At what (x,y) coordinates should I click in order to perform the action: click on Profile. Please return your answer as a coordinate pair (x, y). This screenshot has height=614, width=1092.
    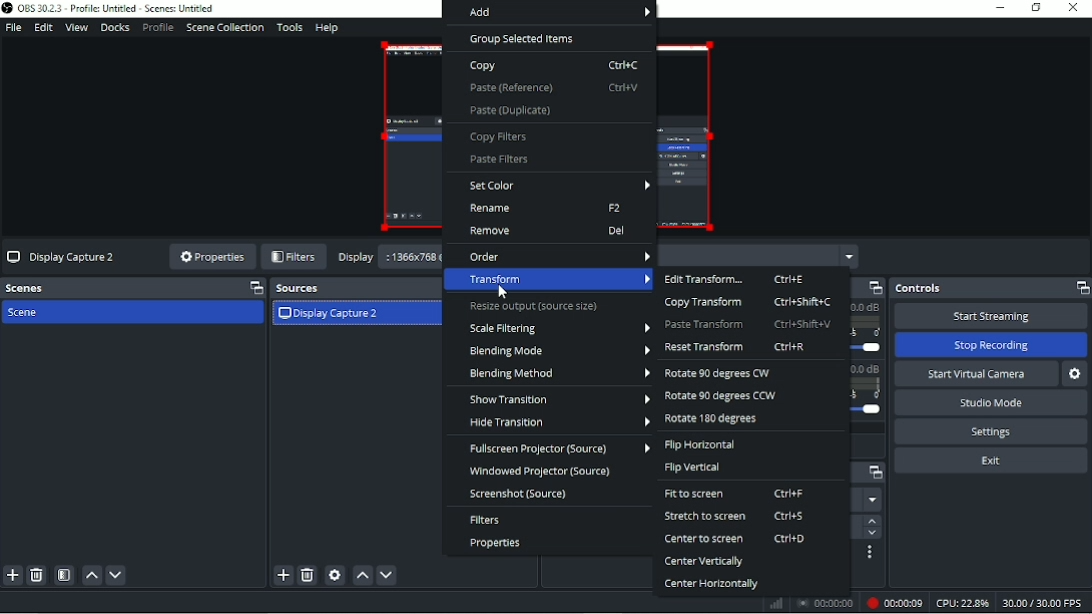
    Looking at the image, I should click on (157, 28).